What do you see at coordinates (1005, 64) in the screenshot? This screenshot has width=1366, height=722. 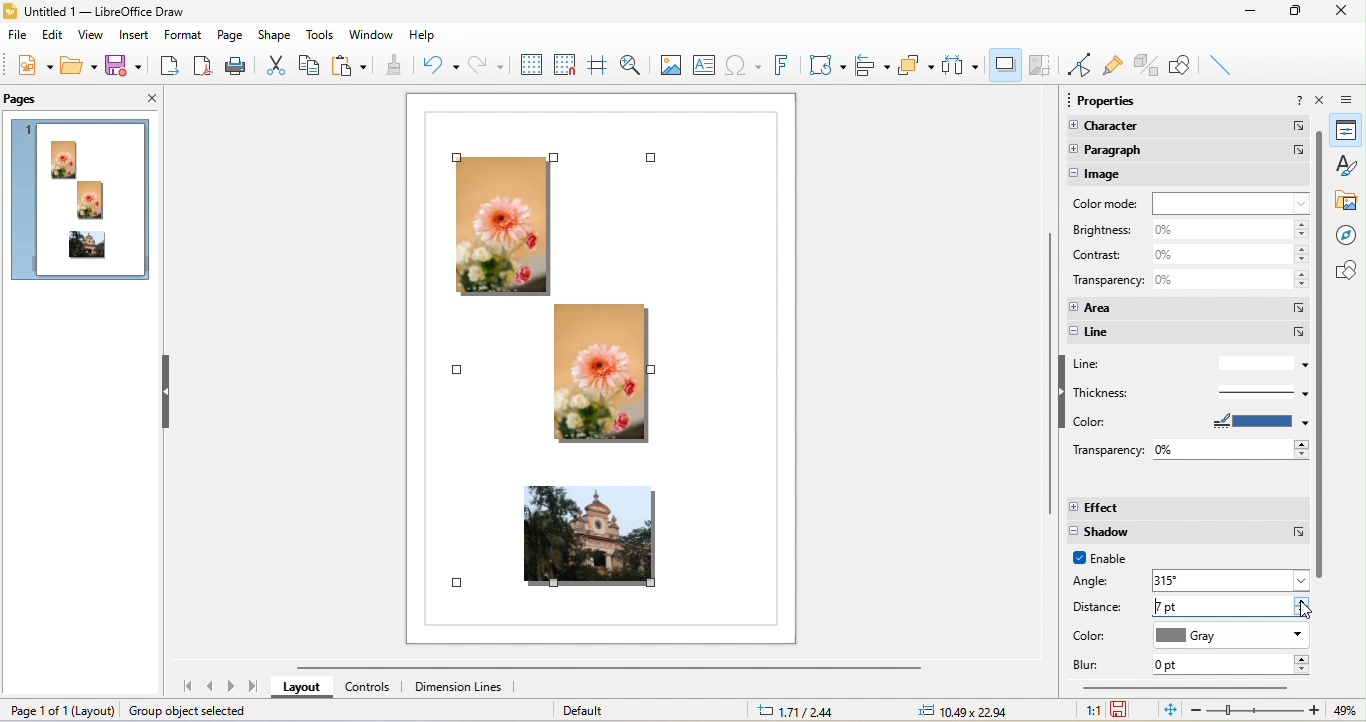 I see `shadow` at bounding box center [1005, 64].